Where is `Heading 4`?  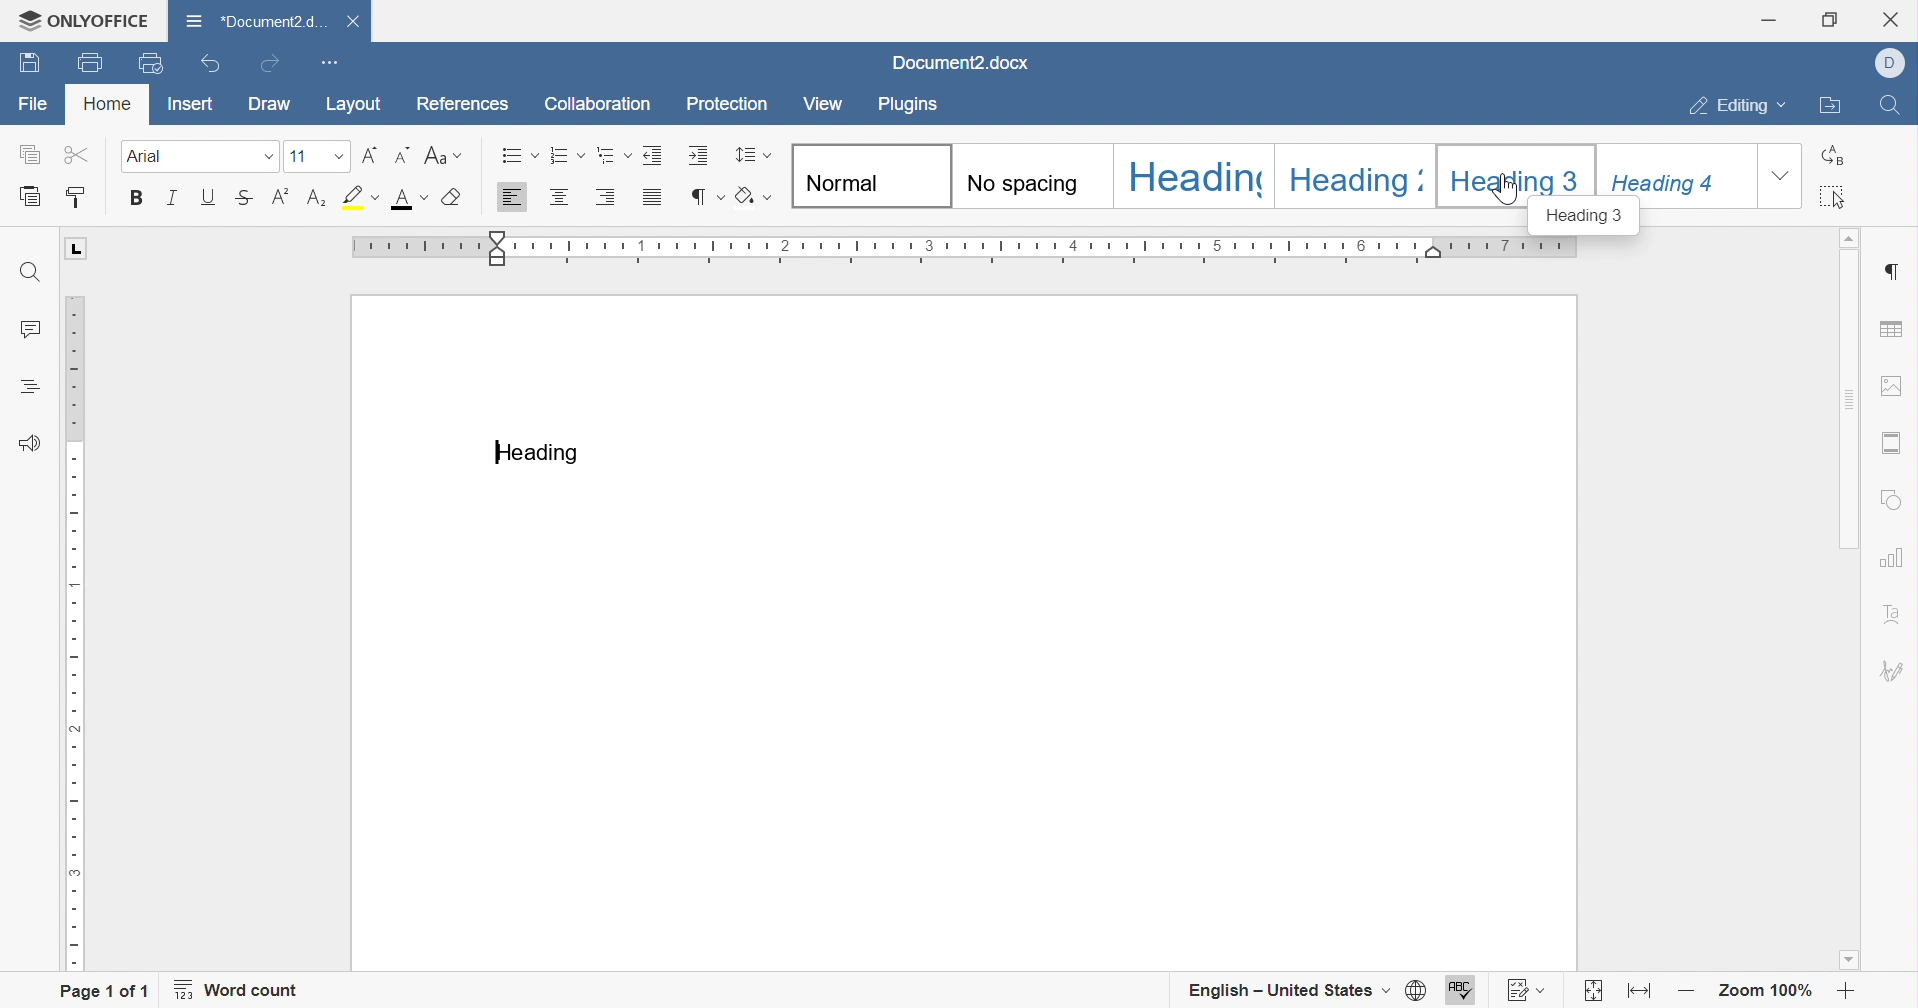 Heading 4 is located at coordinates (1678, 174).